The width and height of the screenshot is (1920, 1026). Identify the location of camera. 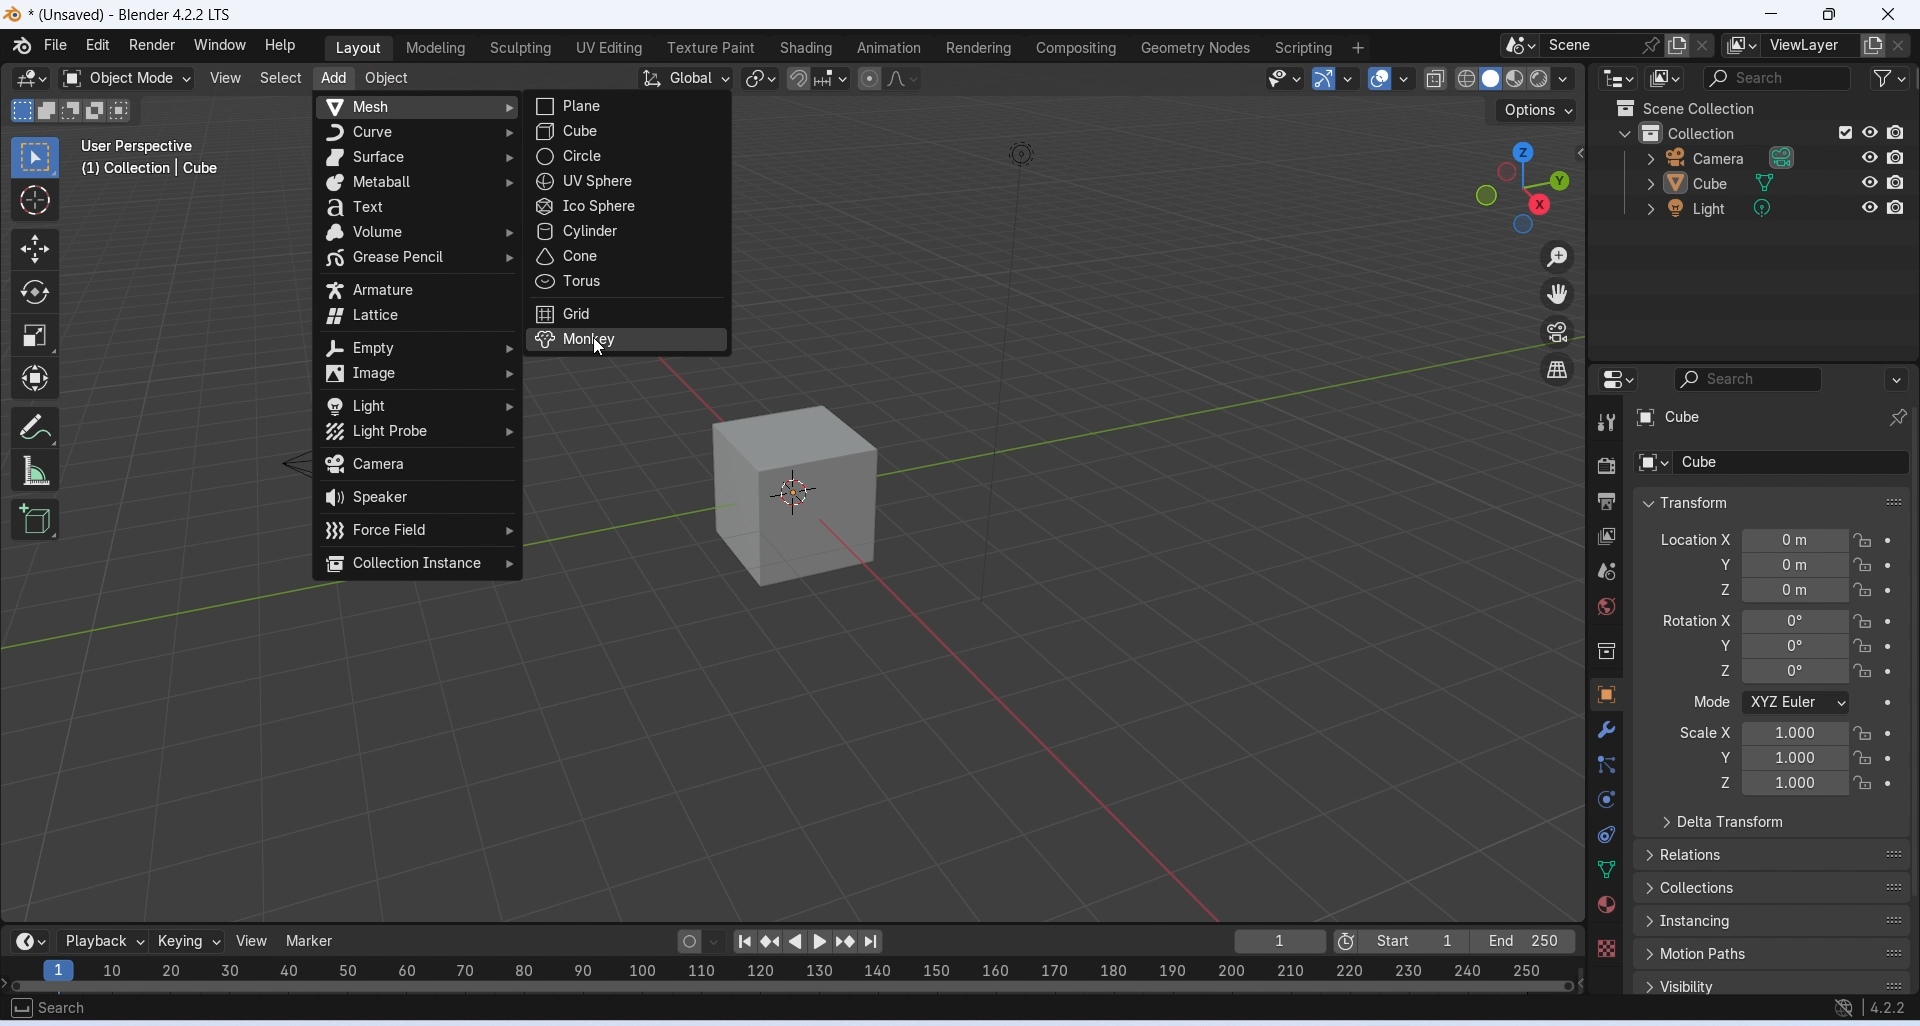
(418, 466).